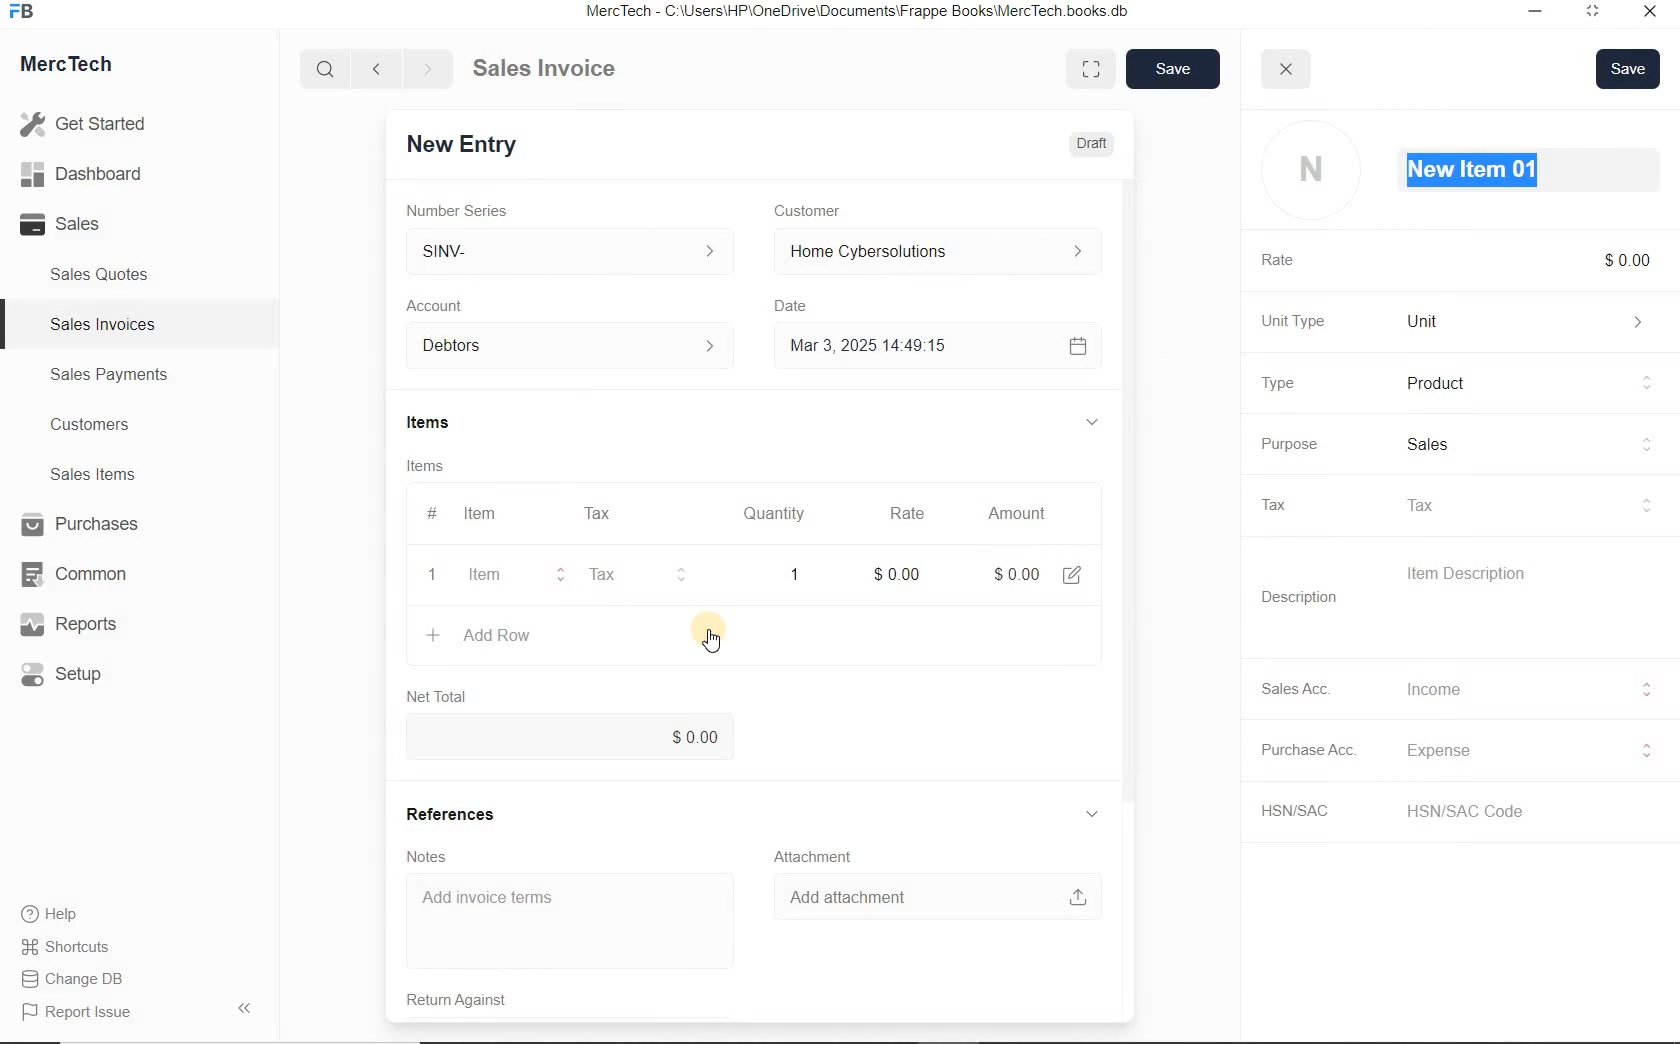  Describe the element at coordinates (1630, 260) in the screenshot. I see `$0.00` at that location.